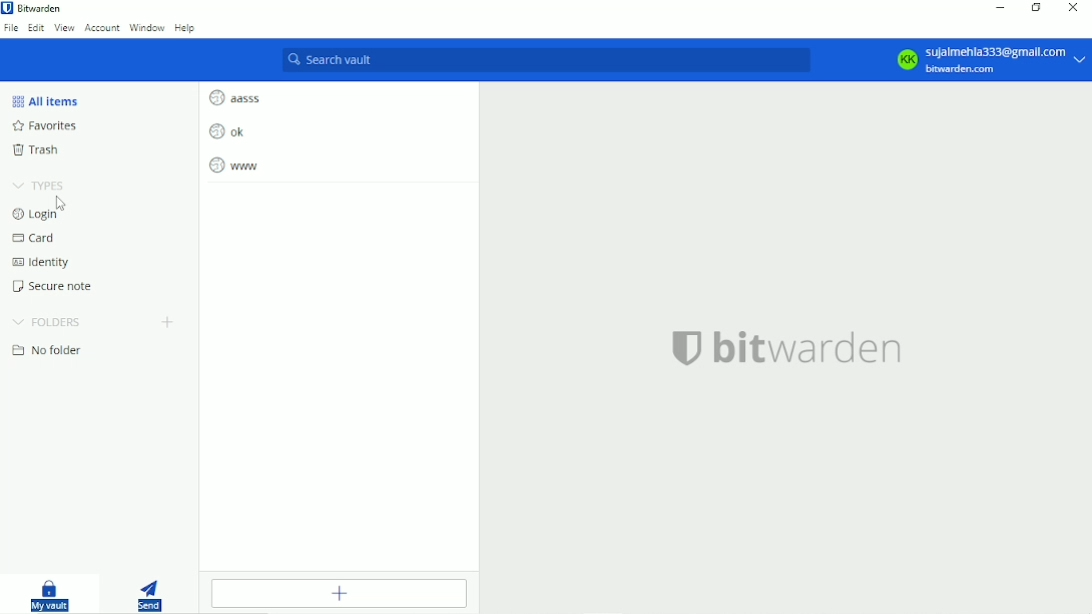 This screenshot has height=614, width=1092. What do you see at coordinates (542, 62) in the screenshot?
I see `Search vault` at bounding box center [542, 62].